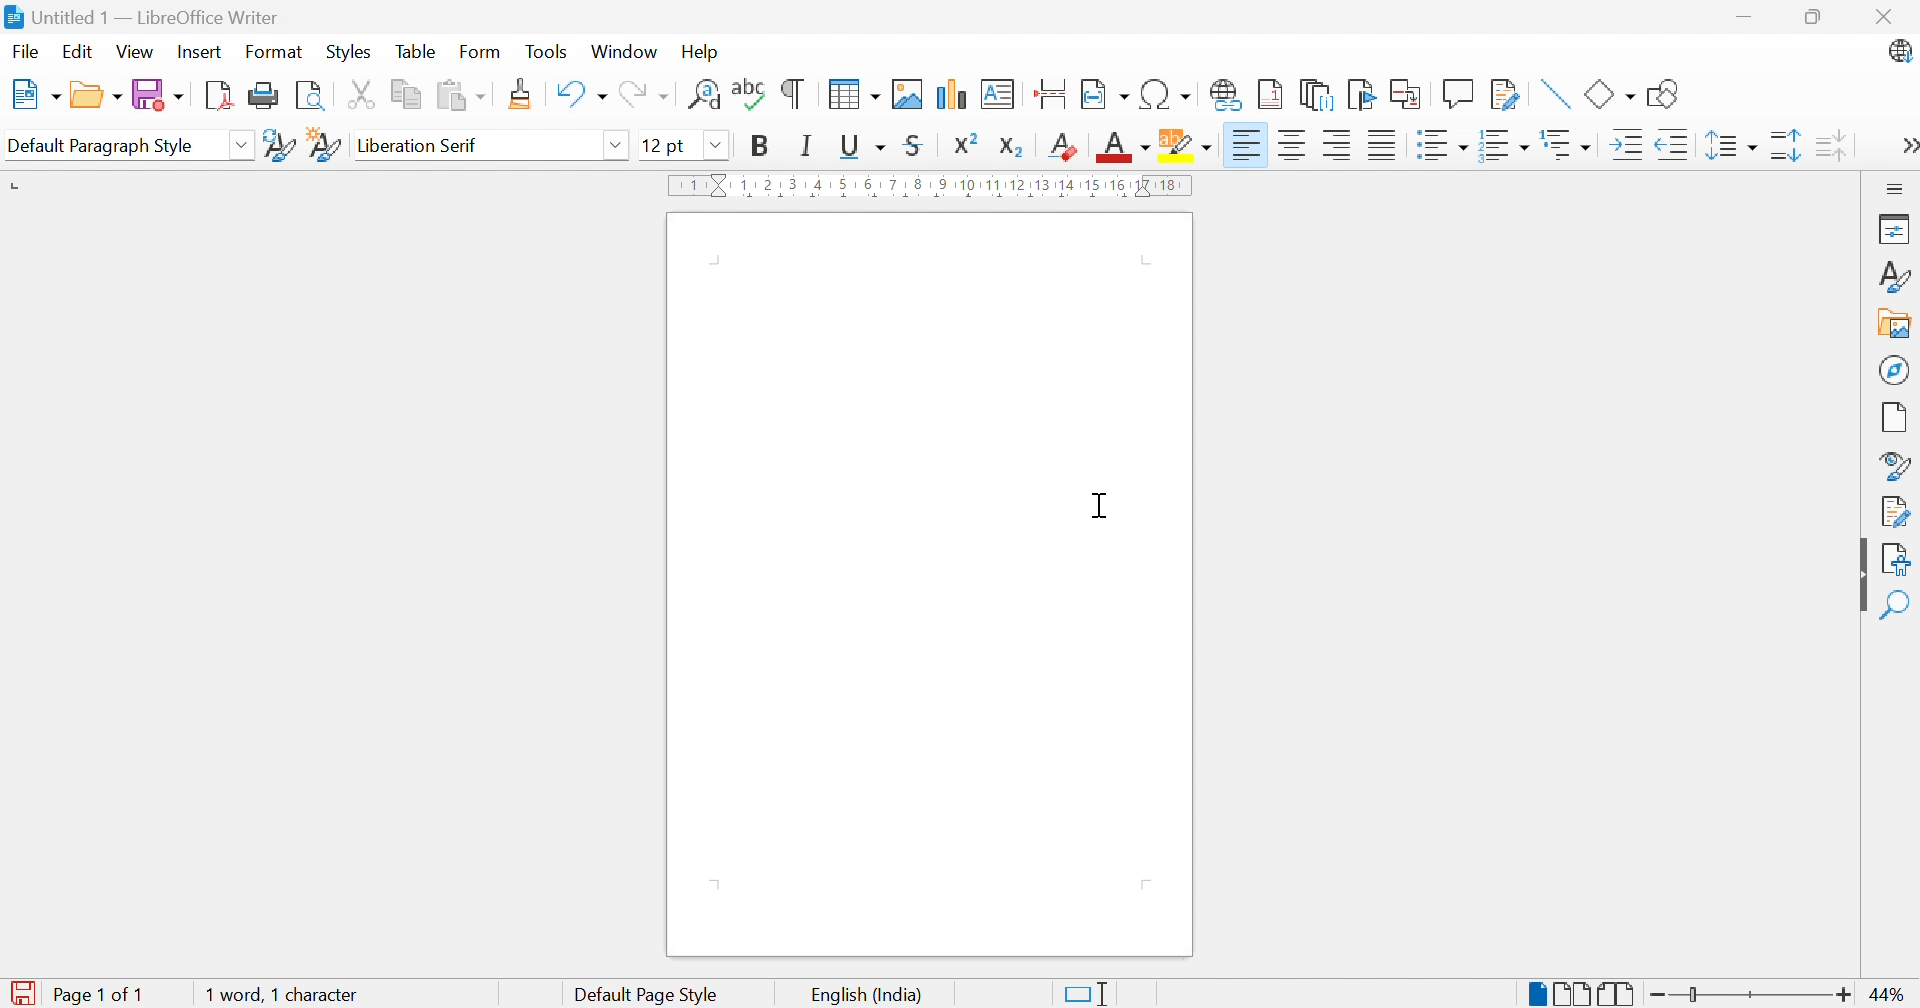 Image resolution: width=1920 pixels, height=1008 pixels. Describe the element at coordinates (1890, 16) in the screenshot. I see `Close` at that location.